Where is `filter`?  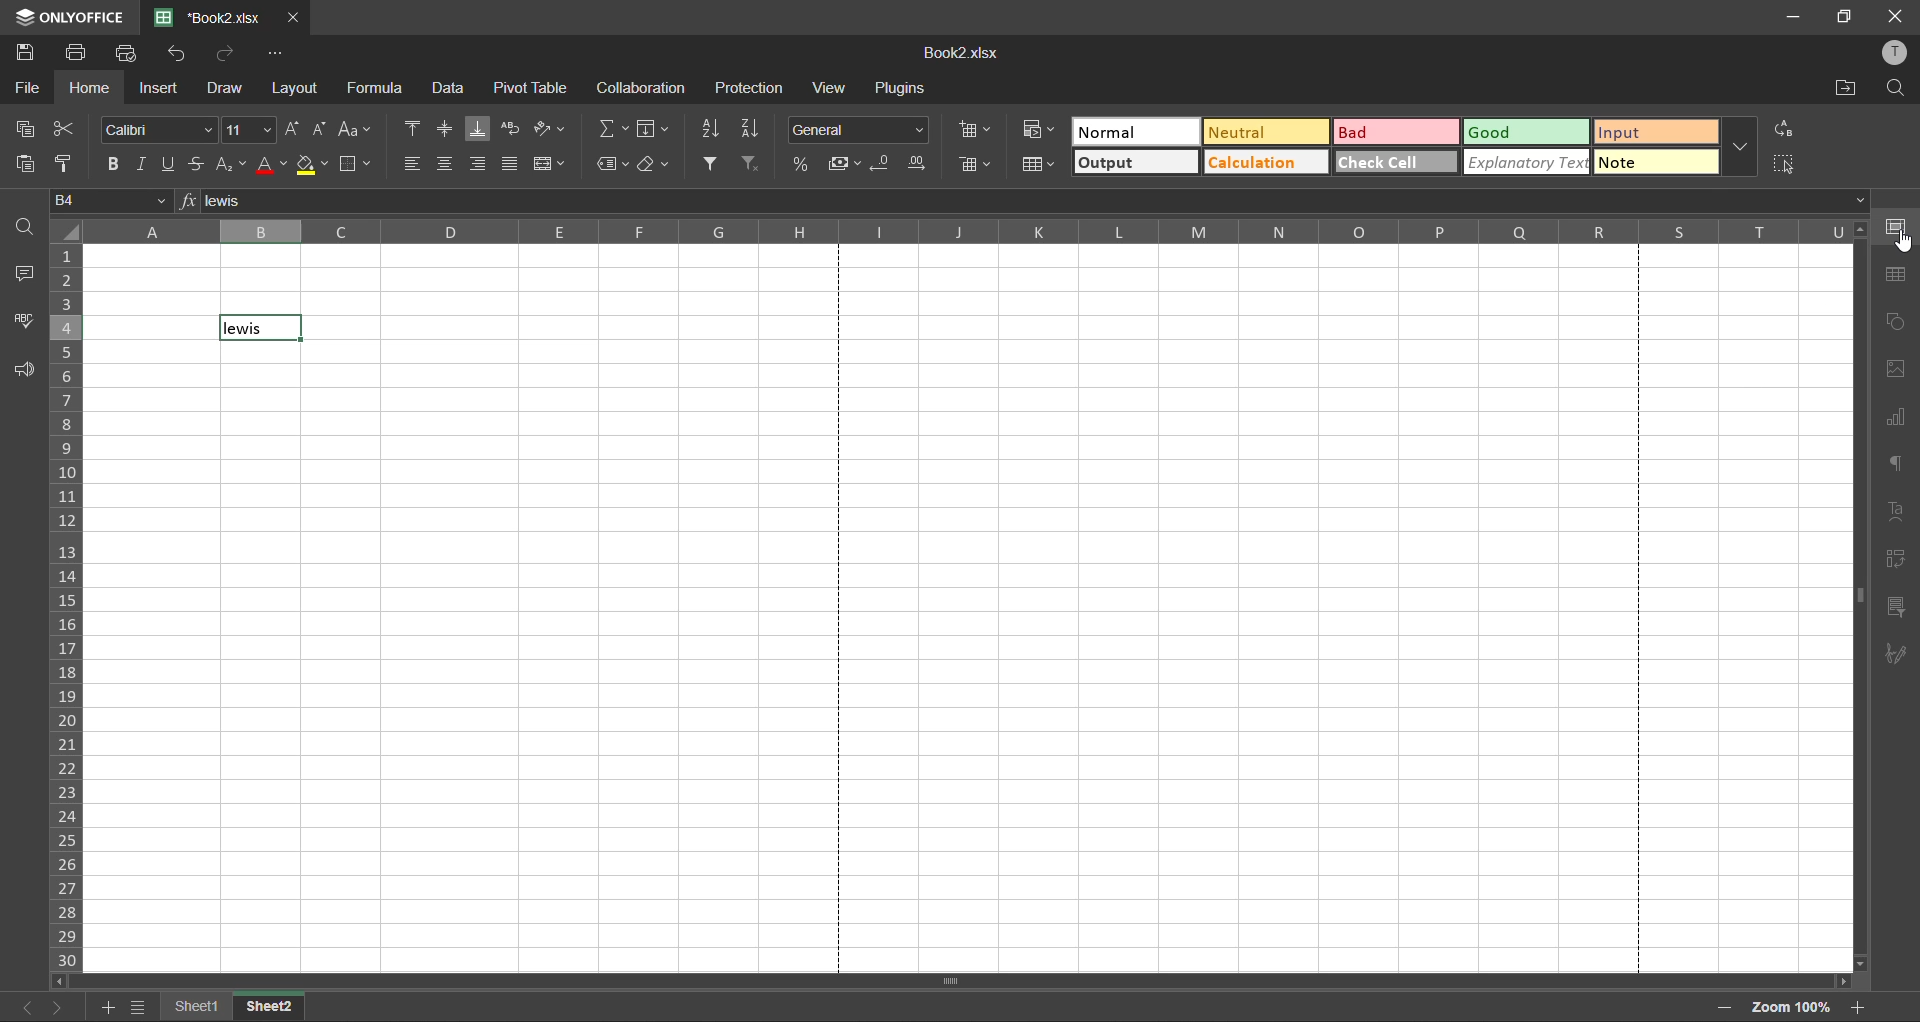
filter is located at coordinates (711, 164).